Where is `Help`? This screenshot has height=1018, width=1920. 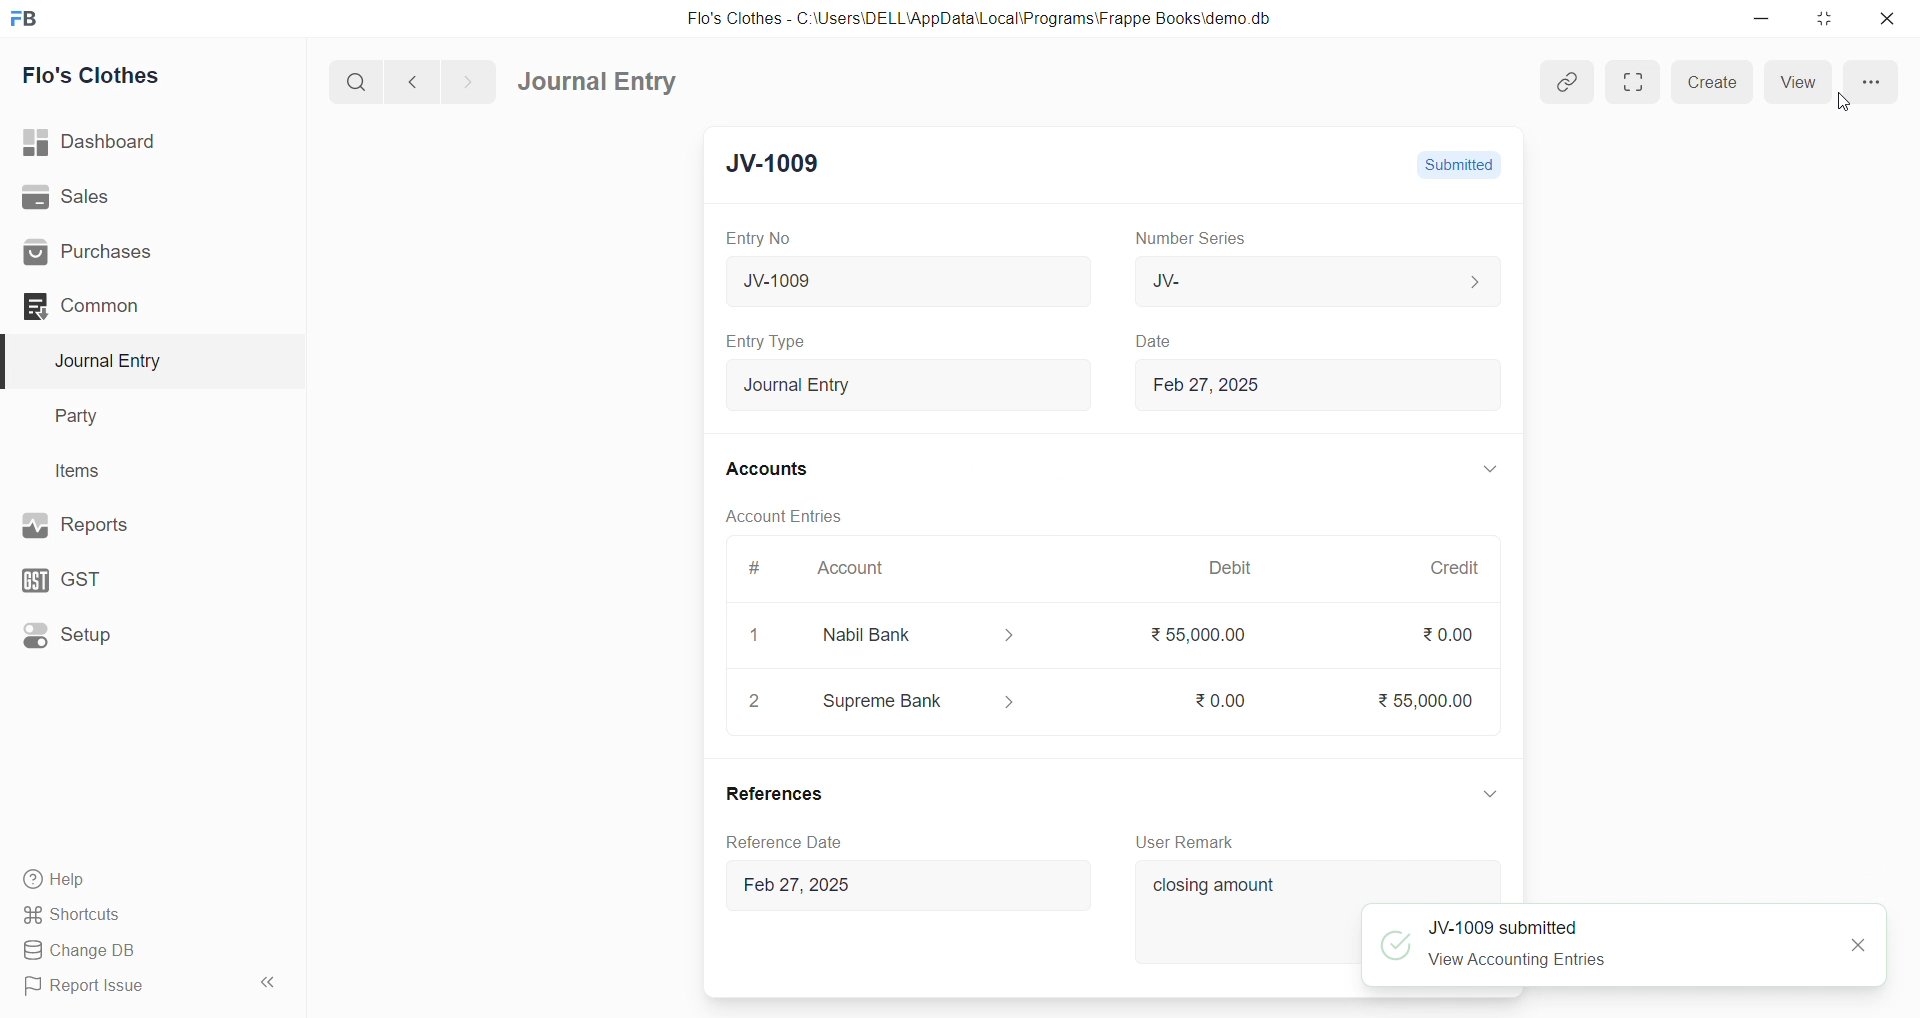 Help is located at coordinates (125, 881).